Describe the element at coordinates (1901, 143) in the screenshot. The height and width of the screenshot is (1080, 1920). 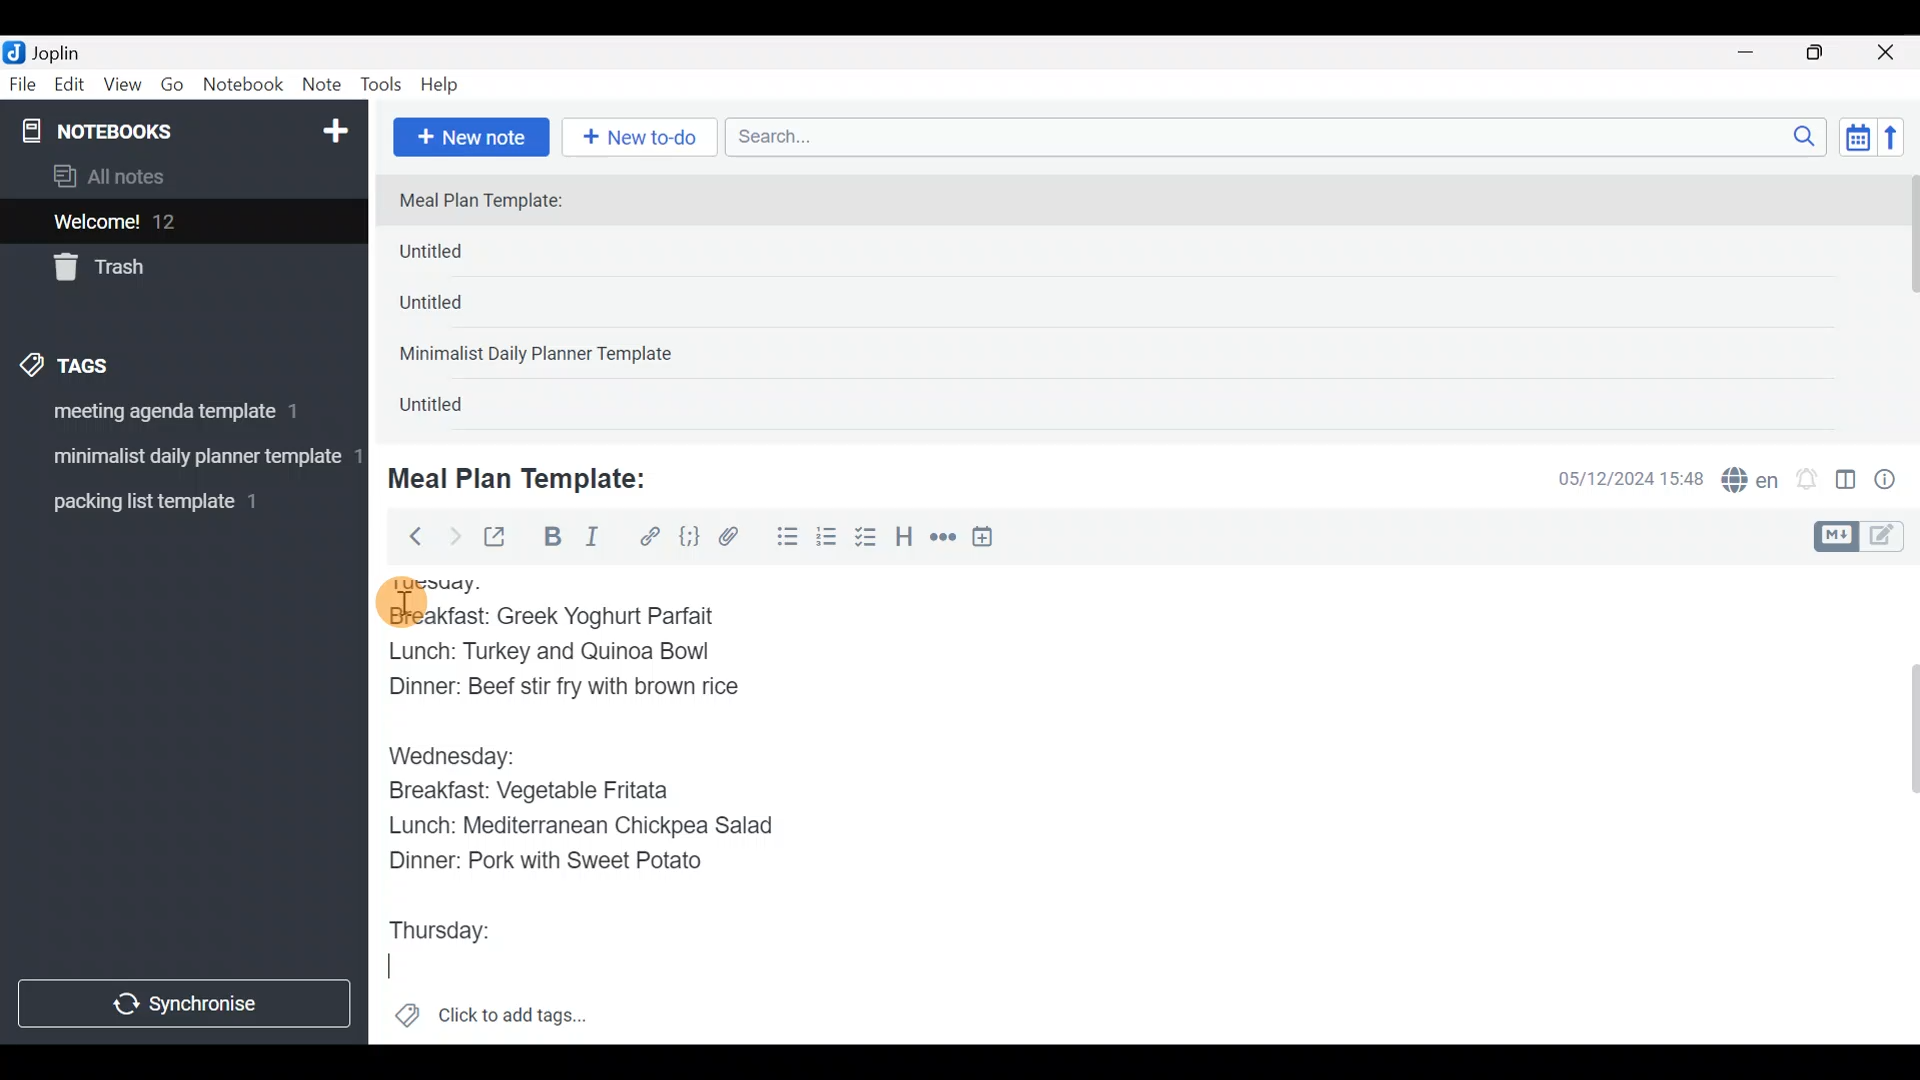
I see `Reverse sort` at that location.